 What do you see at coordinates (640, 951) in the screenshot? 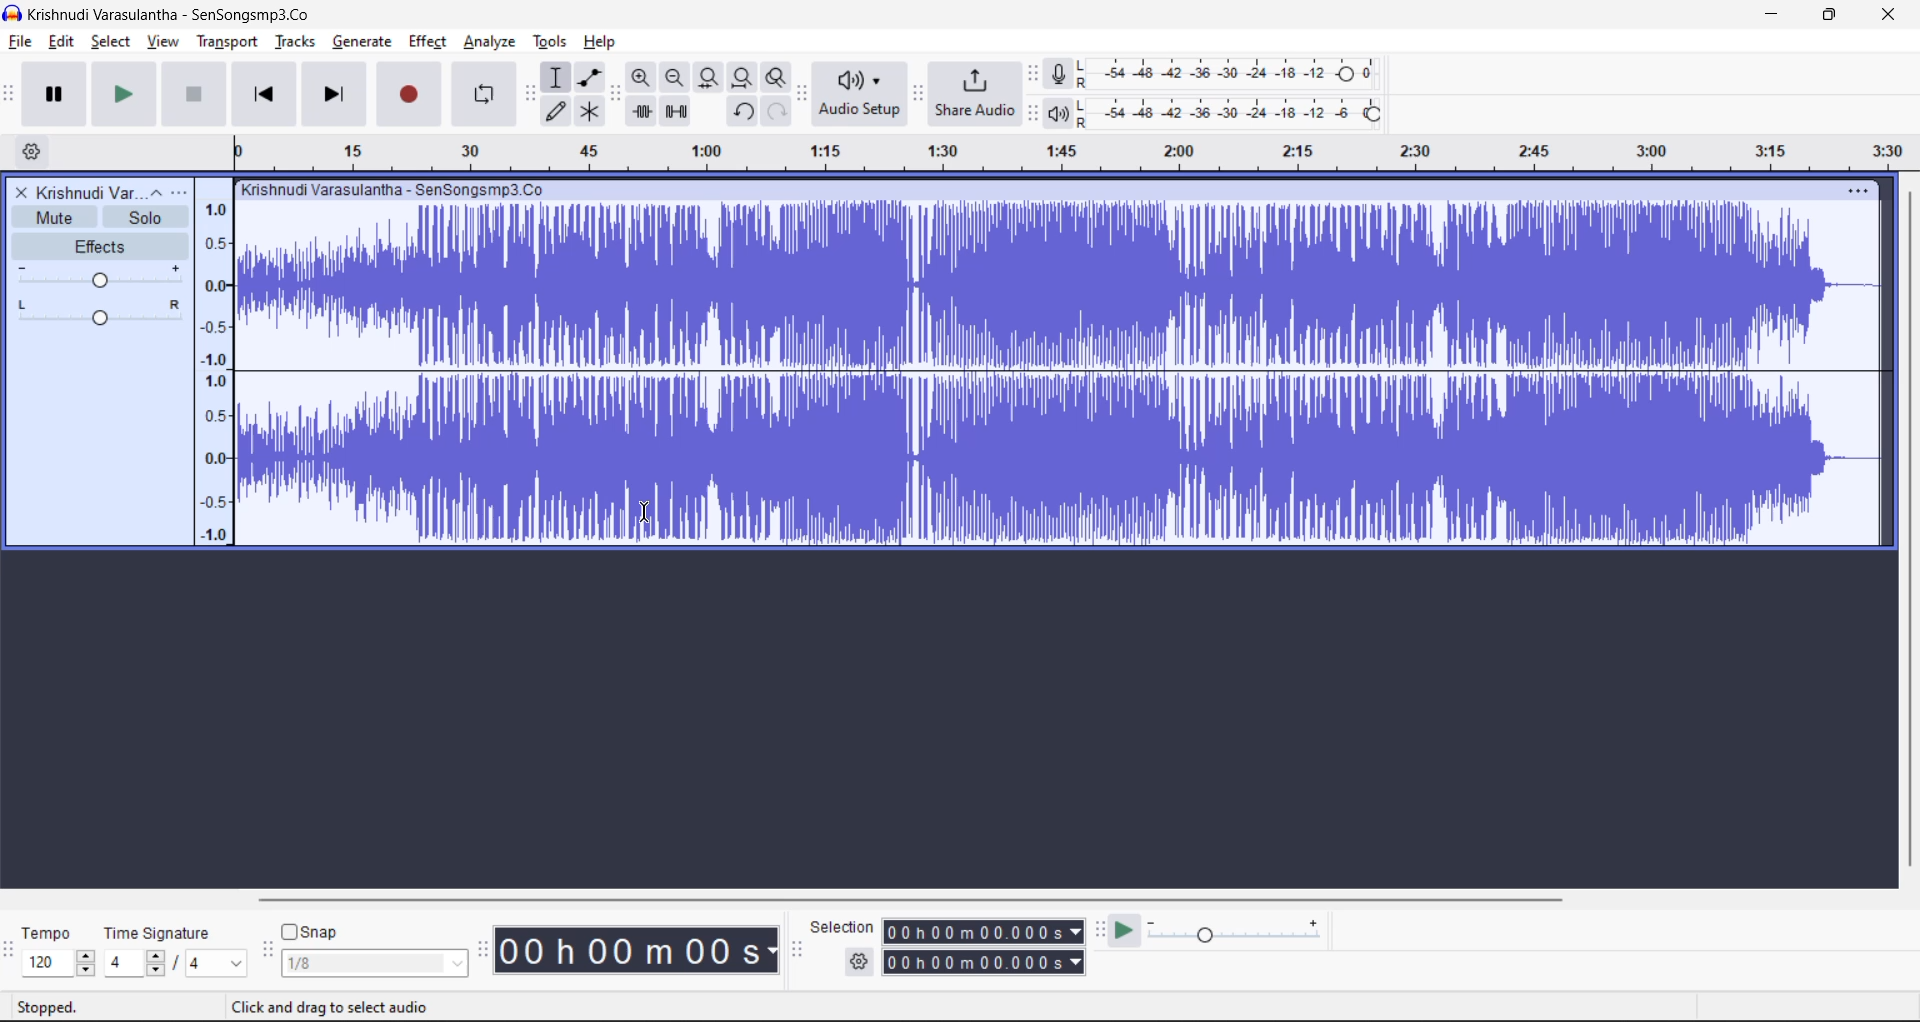
I see `00 h 00m 00s` at bounding box center [640, 951].